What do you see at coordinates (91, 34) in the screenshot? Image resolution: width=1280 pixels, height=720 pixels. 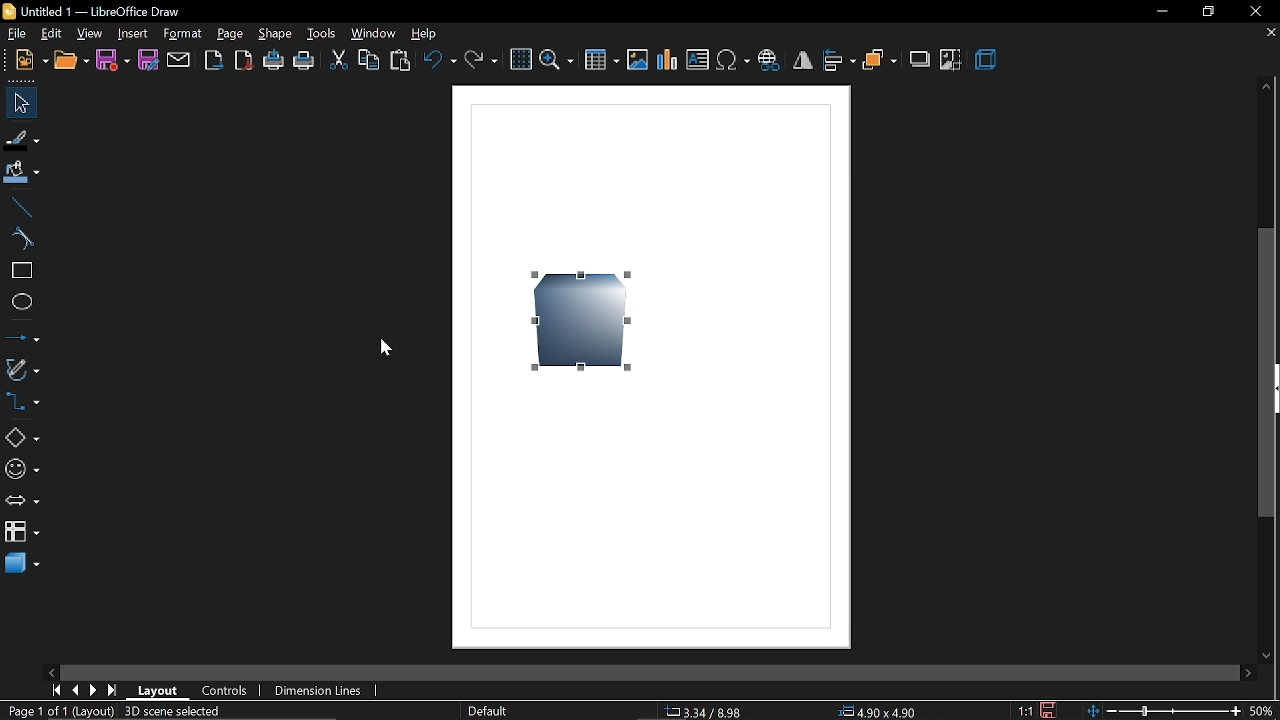 I see `view` at bounding box center [91, 34].